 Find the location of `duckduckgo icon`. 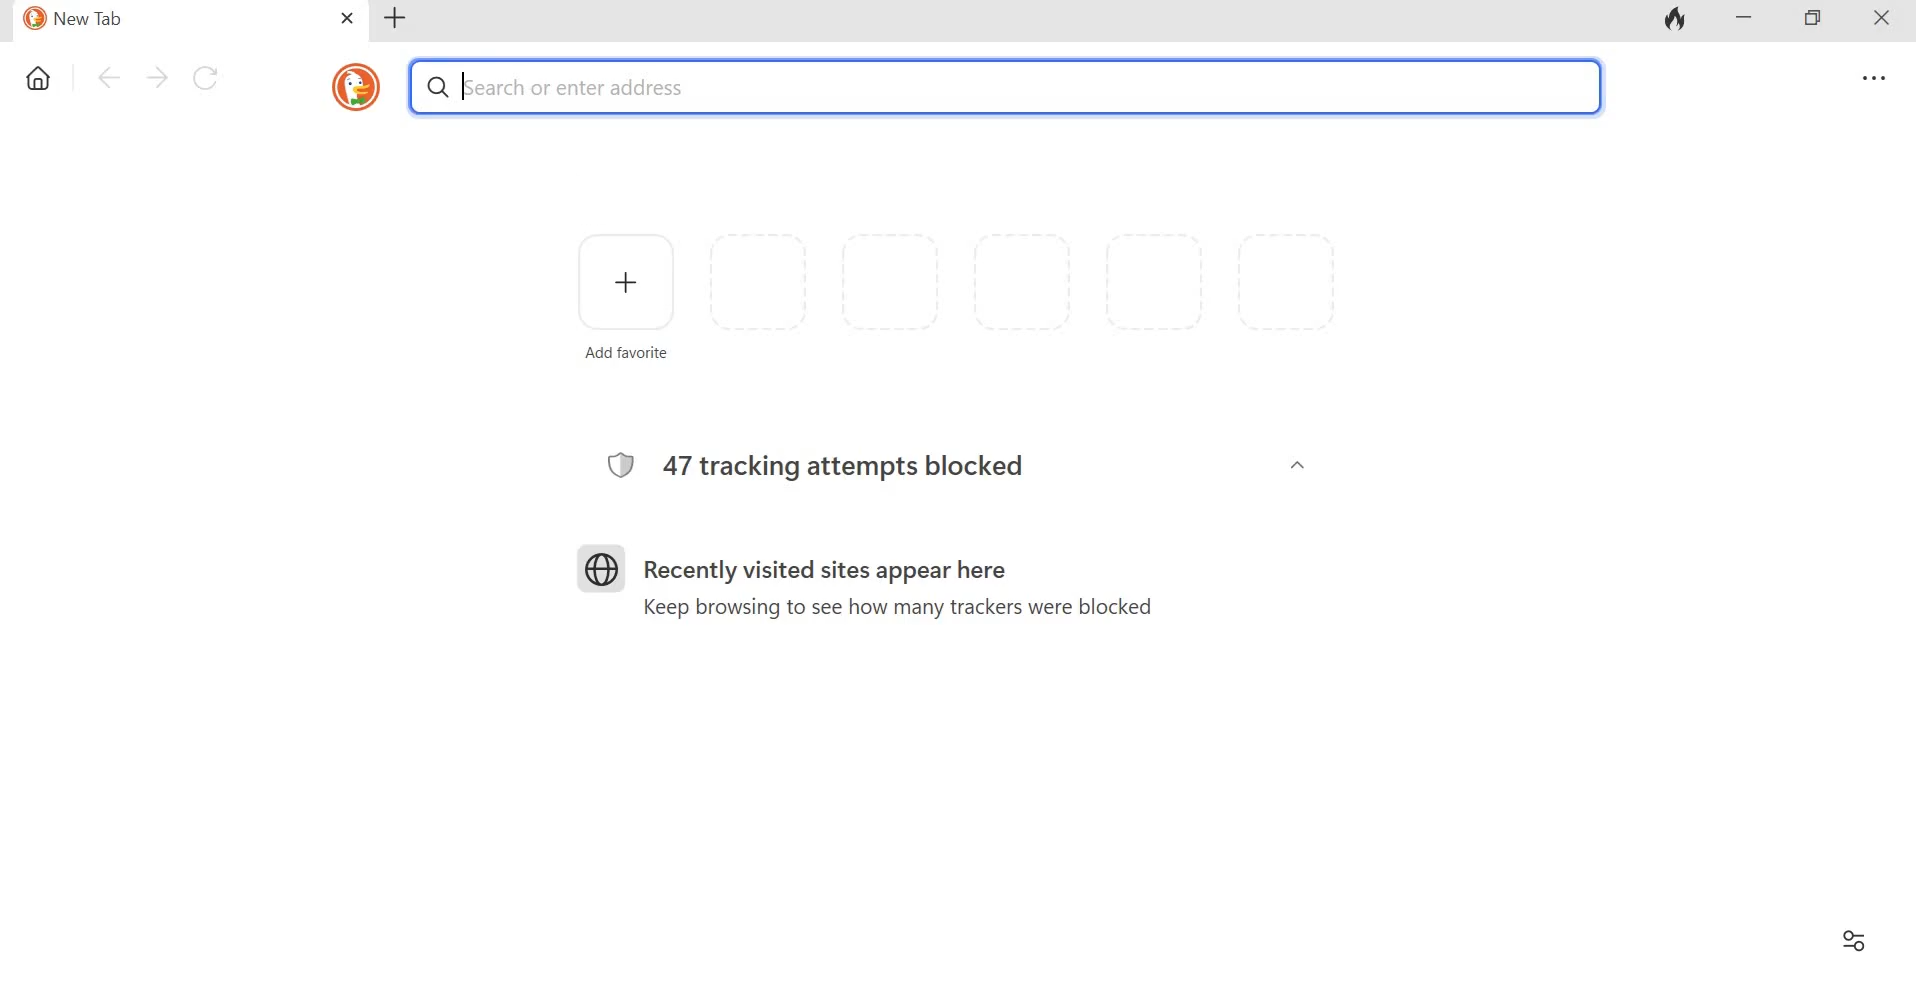

duckduckgo icon is located at coordinates (356, 88).